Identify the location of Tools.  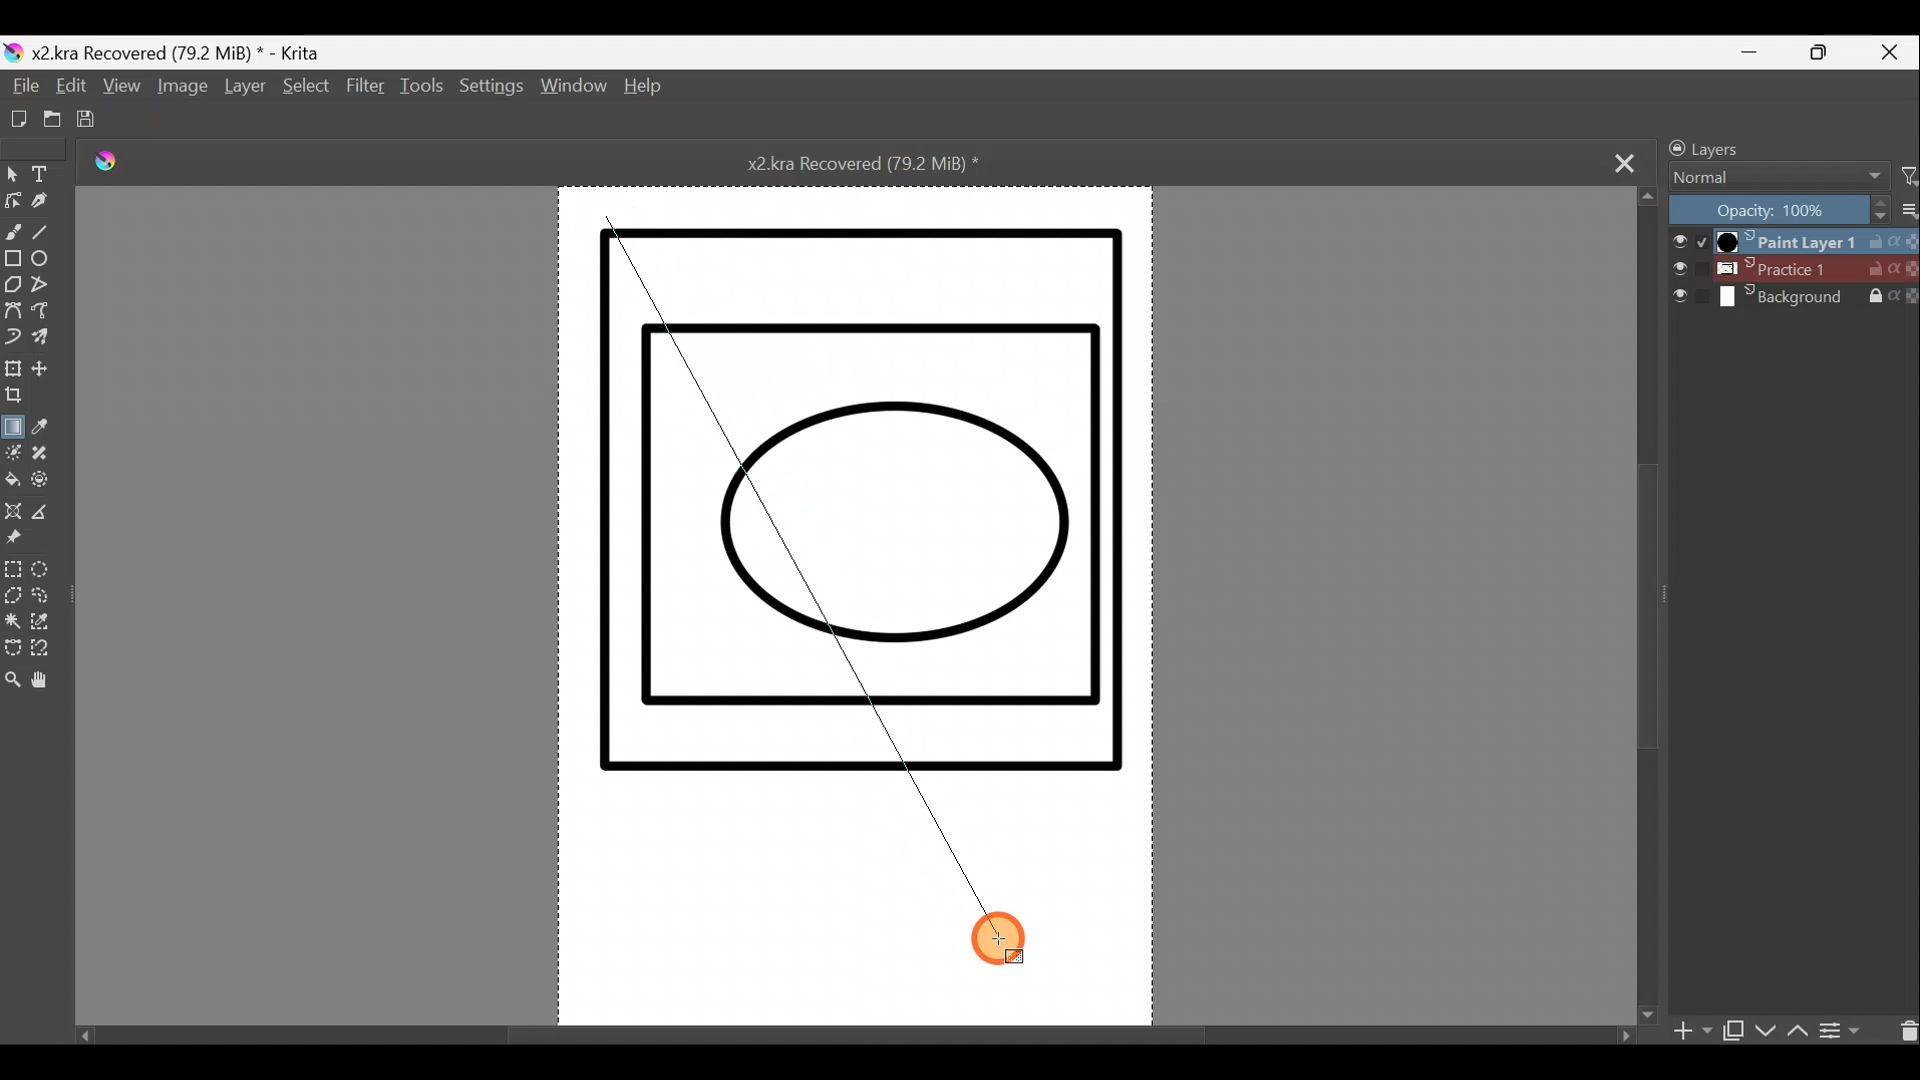
(425, 91).